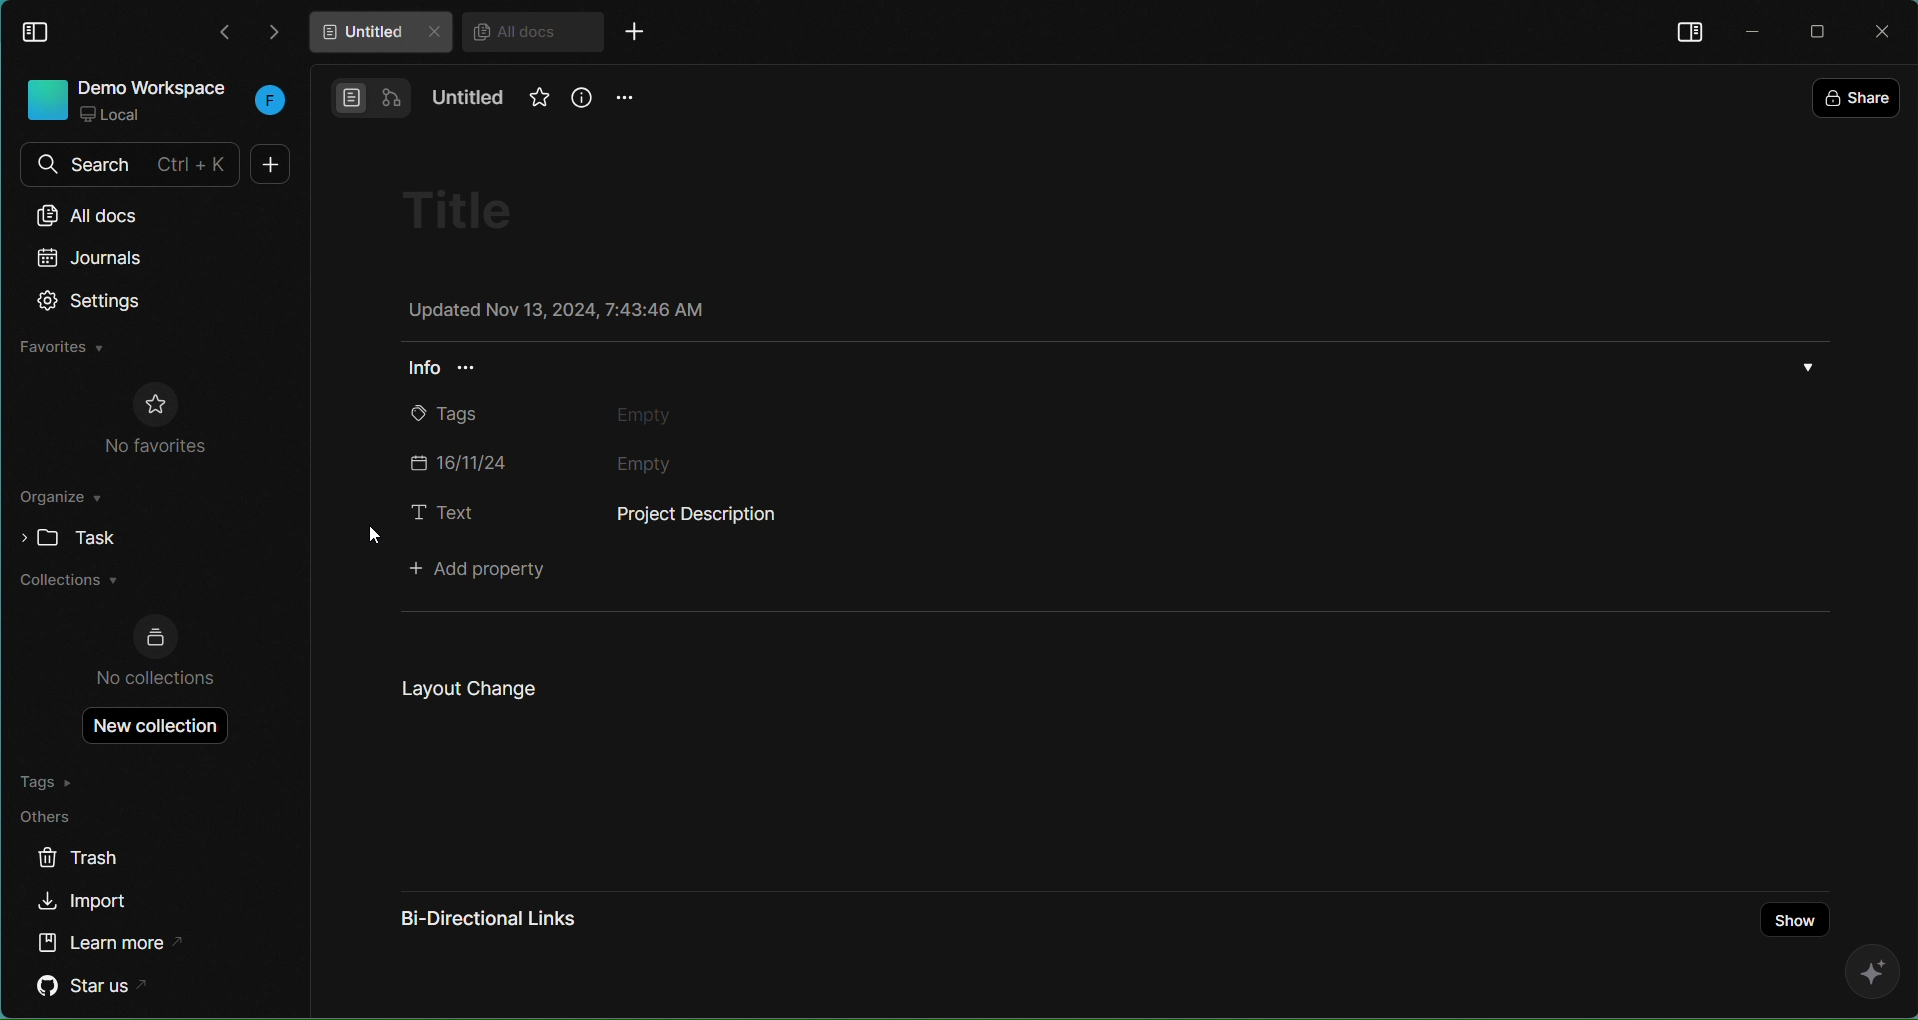  I want to click on icon, so click(1864, 973).